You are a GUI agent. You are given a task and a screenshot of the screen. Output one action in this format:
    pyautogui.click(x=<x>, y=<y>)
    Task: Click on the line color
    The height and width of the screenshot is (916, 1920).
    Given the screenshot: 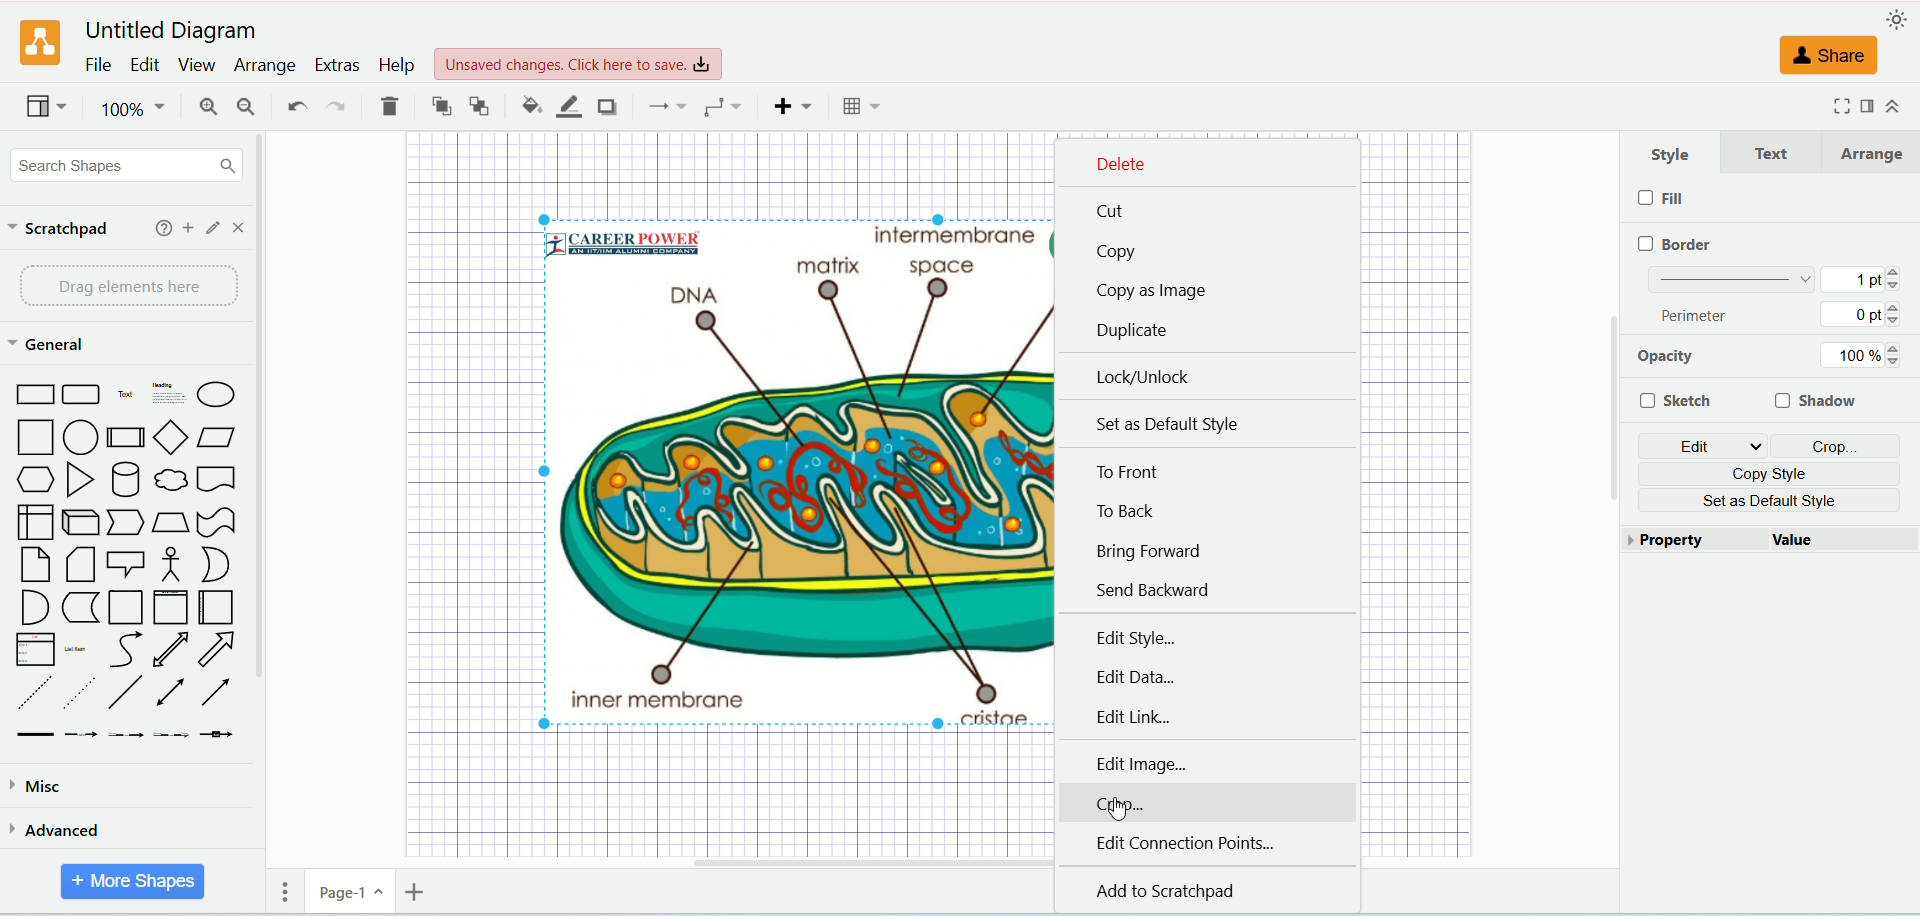 What is the action you would take?
    pyautogui.click(x=568, y=106)
    